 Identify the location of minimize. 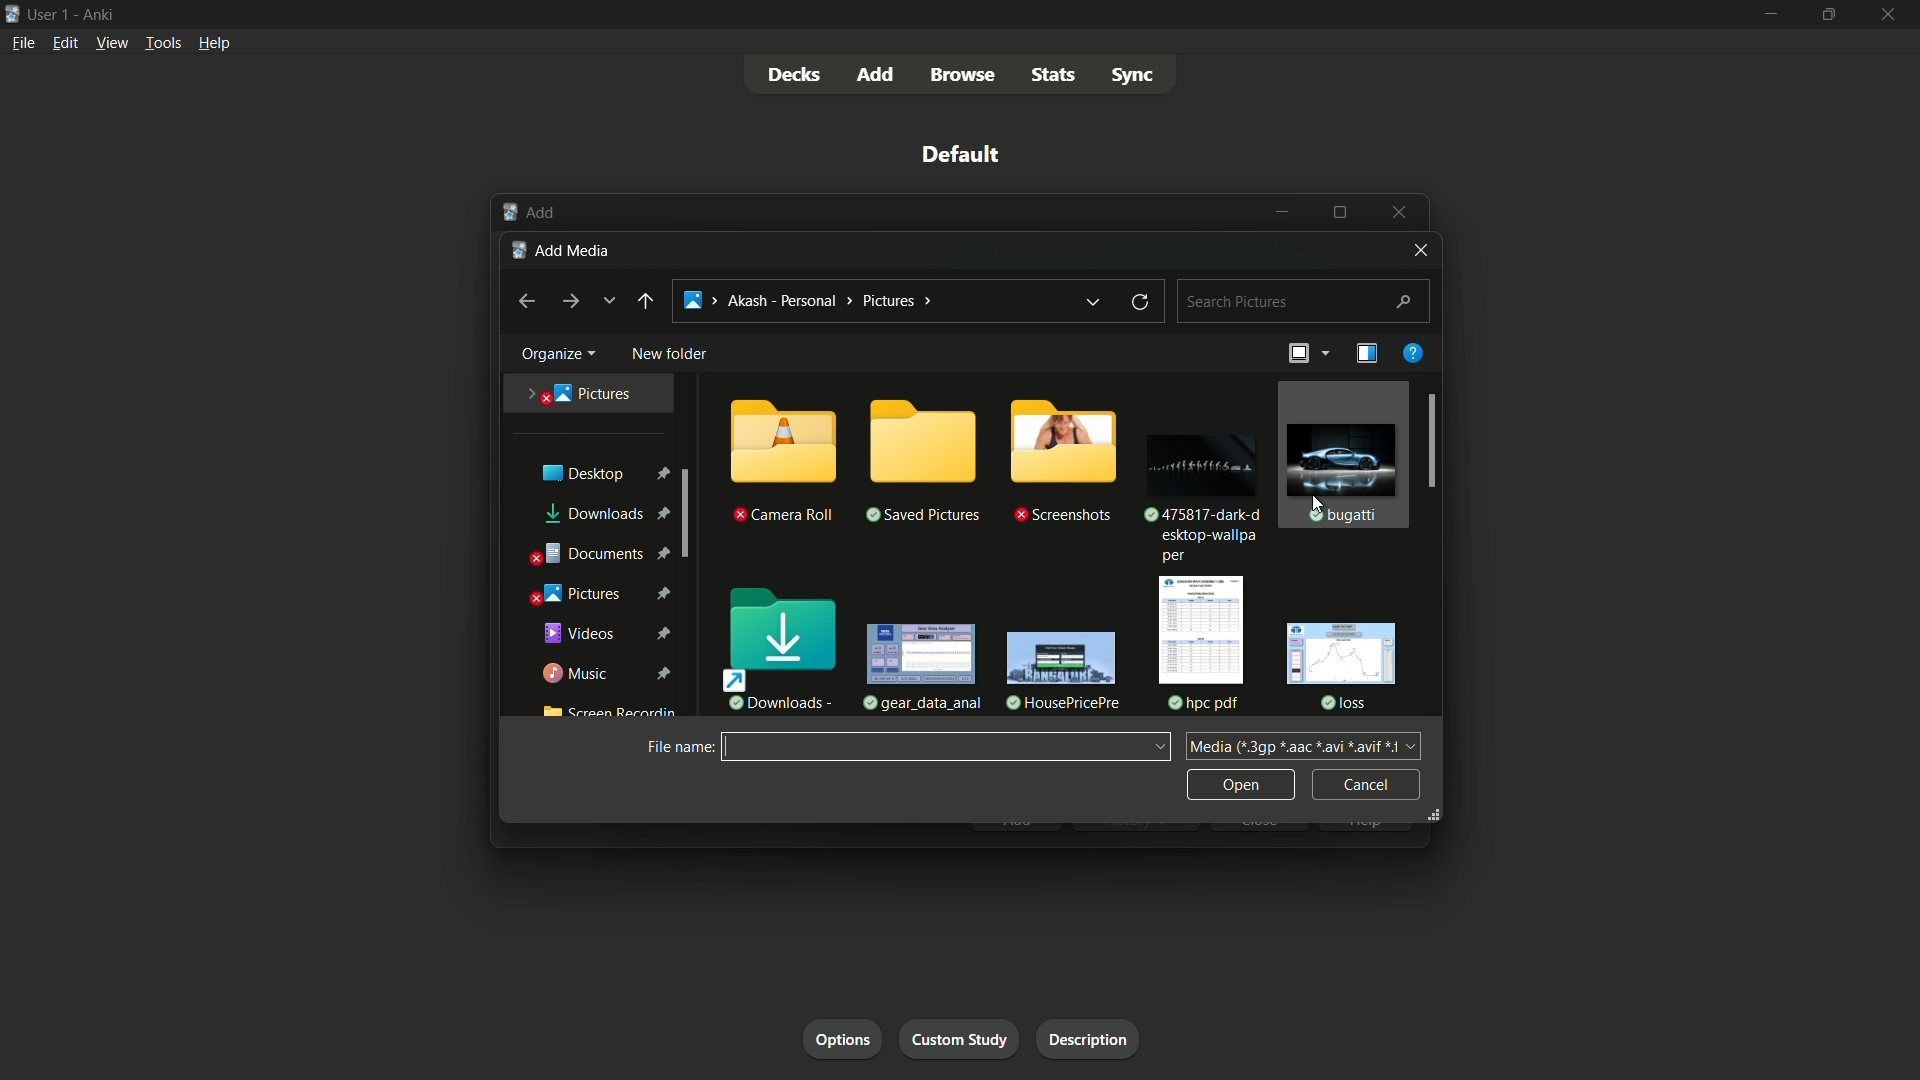
(1768, 15).